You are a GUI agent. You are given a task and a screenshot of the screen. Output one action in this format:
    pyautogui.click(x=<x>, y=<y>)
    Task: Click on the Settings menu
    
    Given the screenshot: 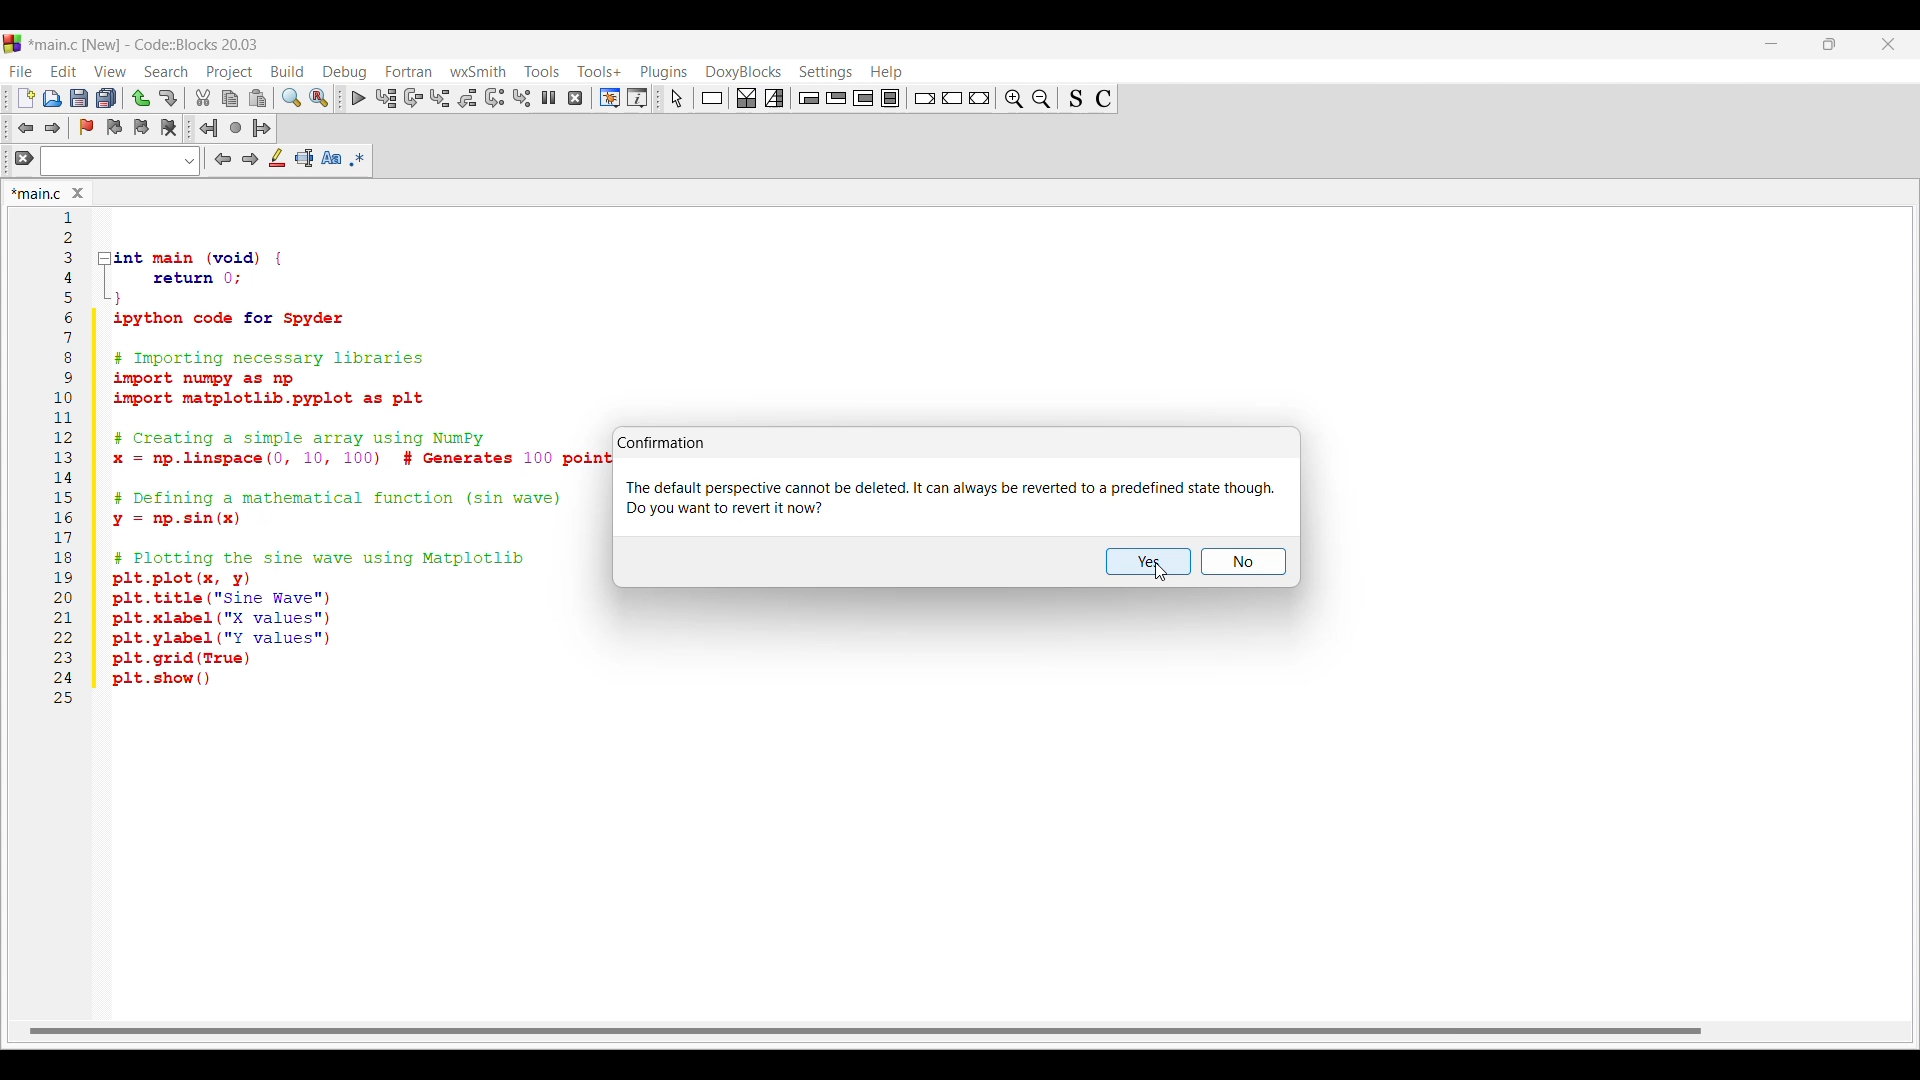 What is the action you would take?
    pyautogui.click(x=826, y=73)
    